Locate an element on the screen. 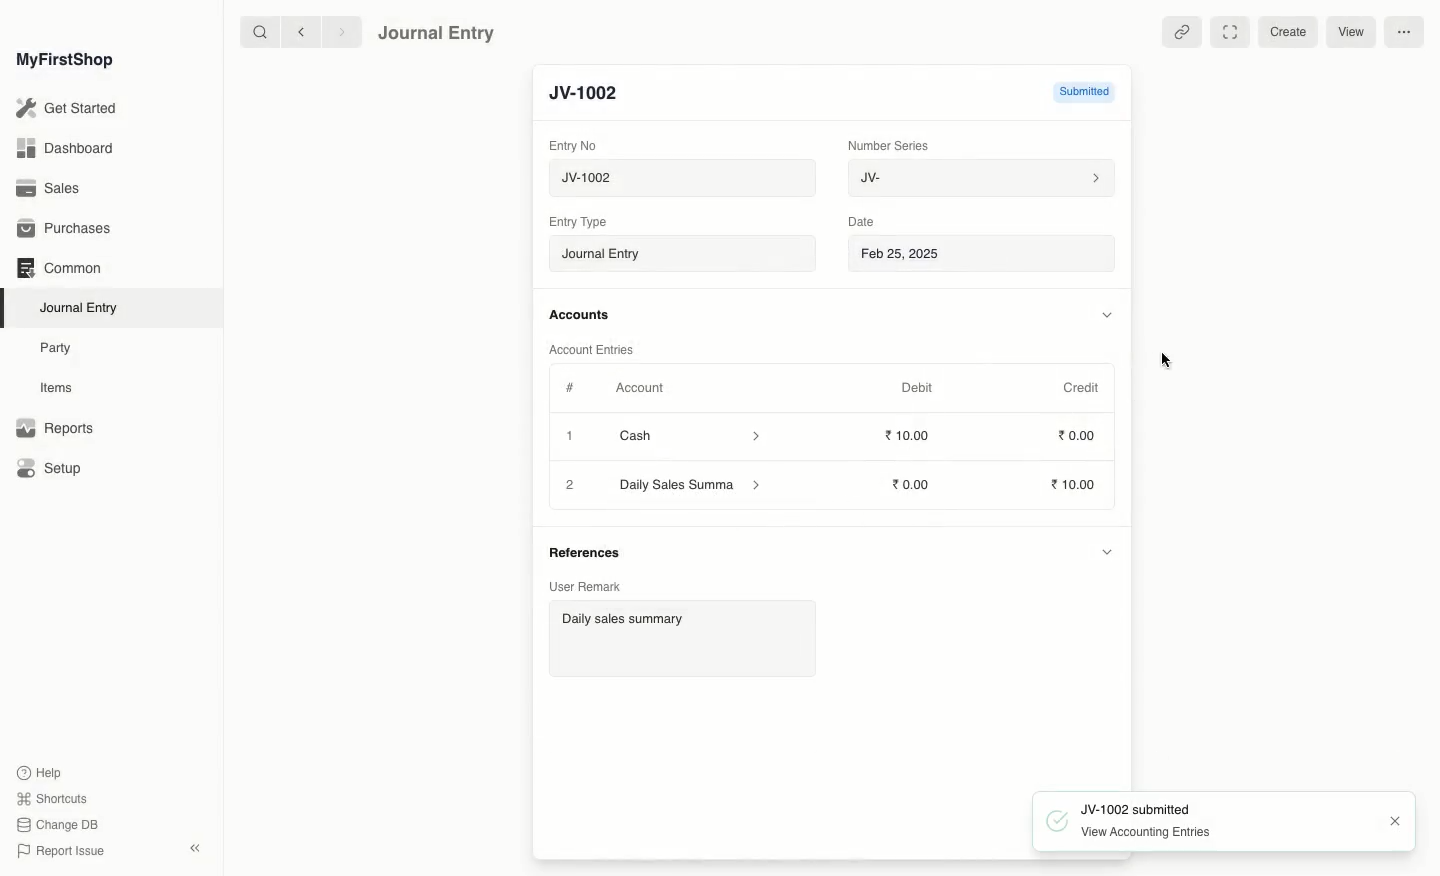 Image resolution: width=1440 pixels, height=876 pixels. 1 is located at coordinates (572, 438).